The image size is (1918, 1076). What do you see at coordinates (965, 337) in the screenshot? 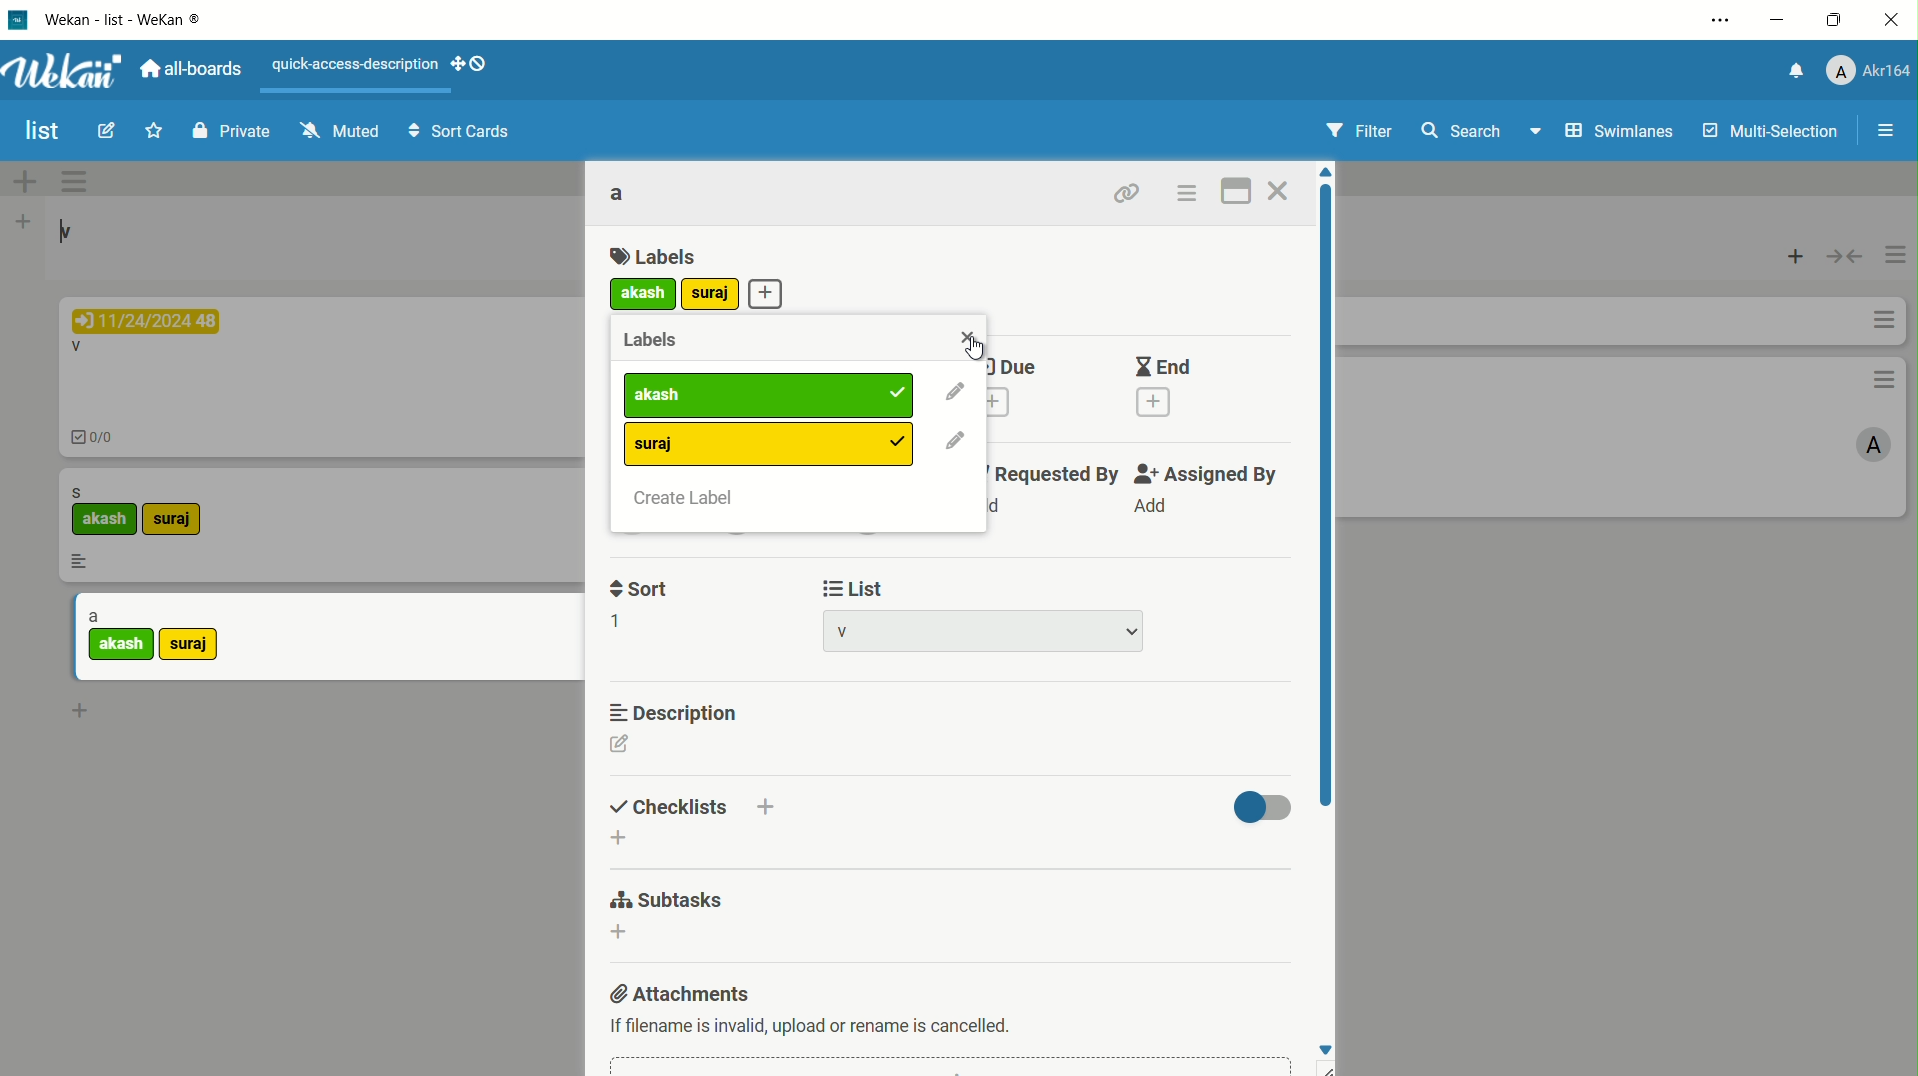
I see `close` at bounding box center [965, 337].